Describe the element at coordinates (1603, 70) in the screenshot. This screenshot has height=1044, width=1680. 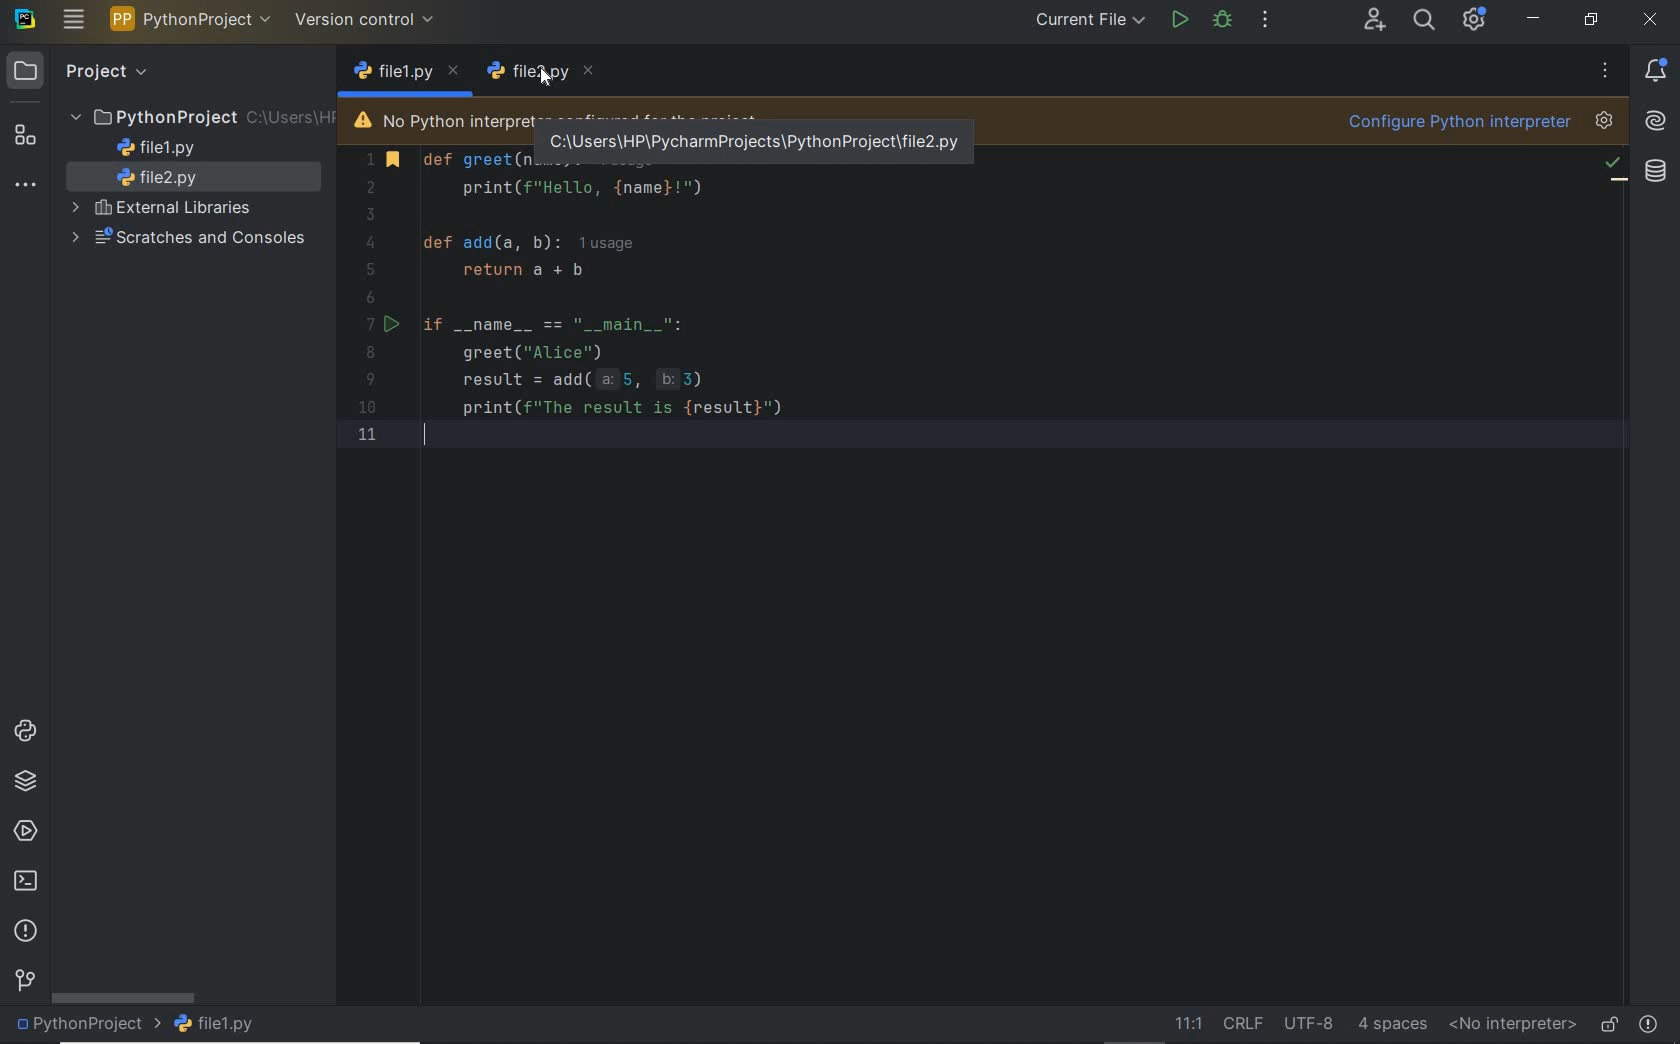
I see `more options` at that location.